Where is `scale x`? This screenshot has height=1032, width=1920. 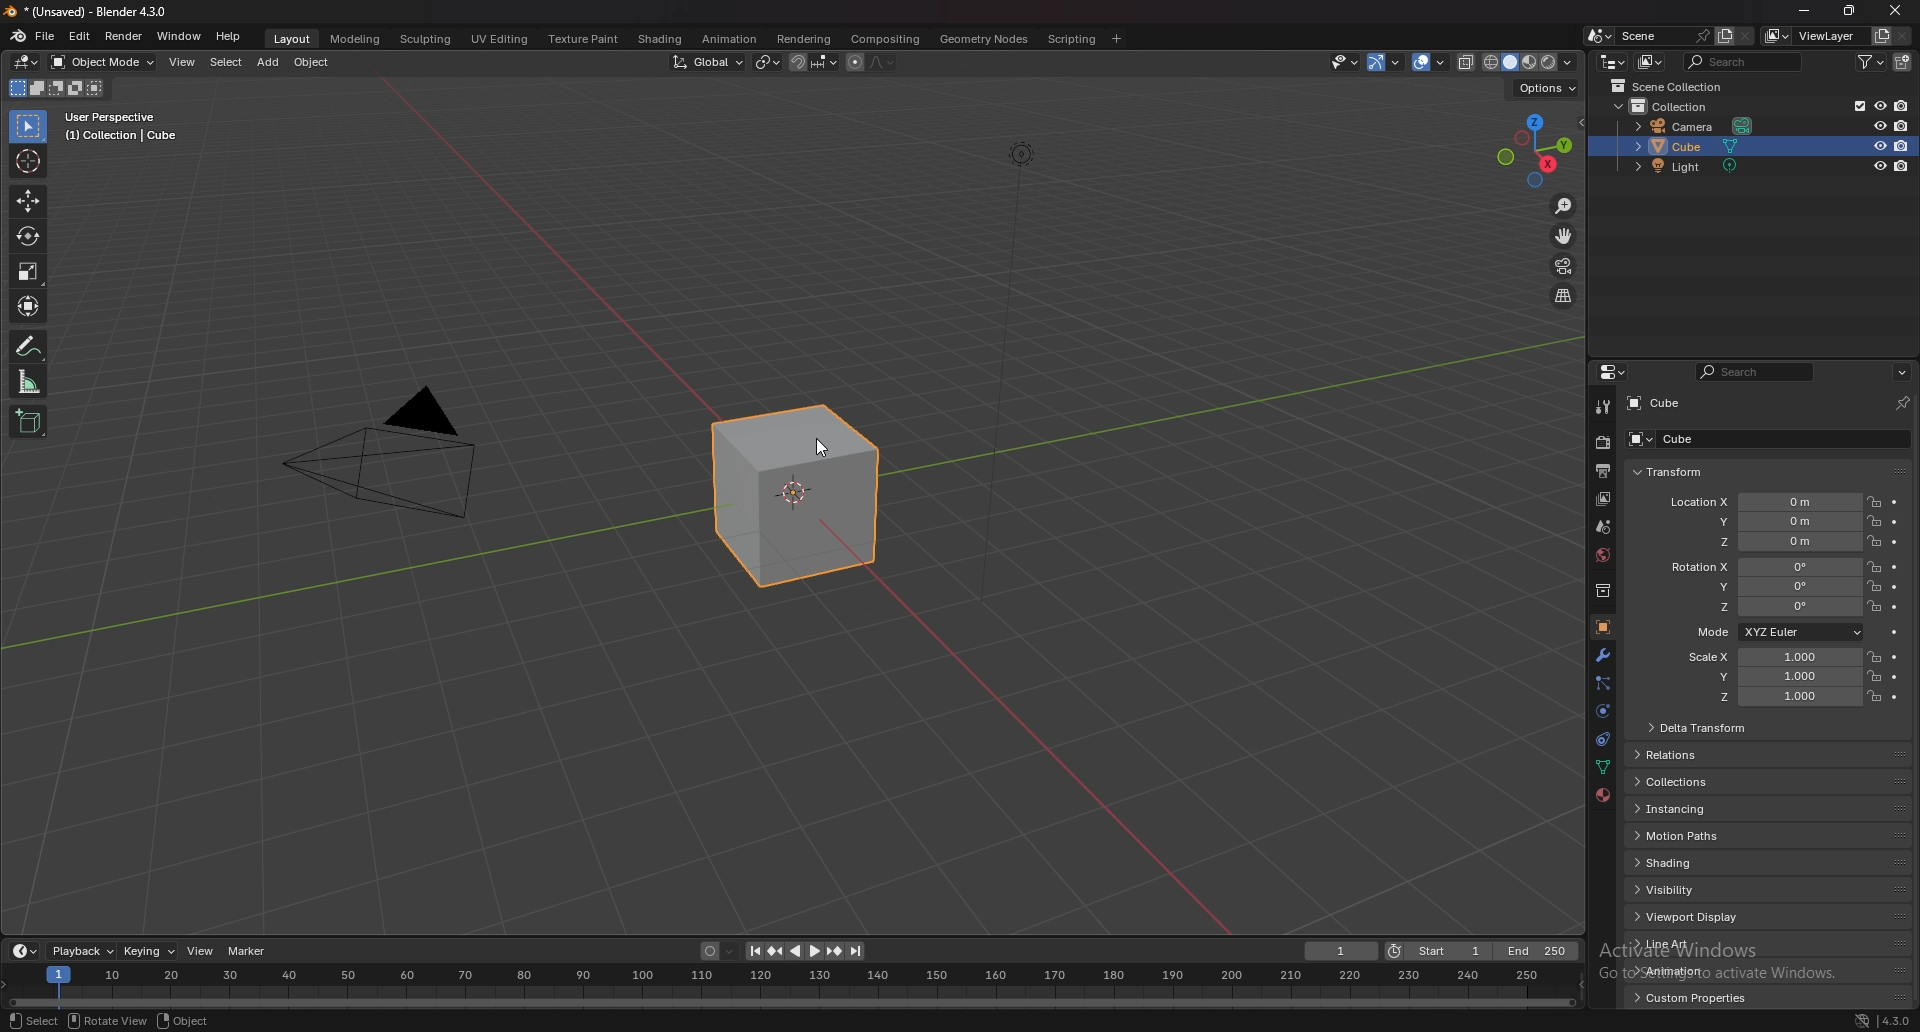
scale x is located at coordinates (1767, 657).